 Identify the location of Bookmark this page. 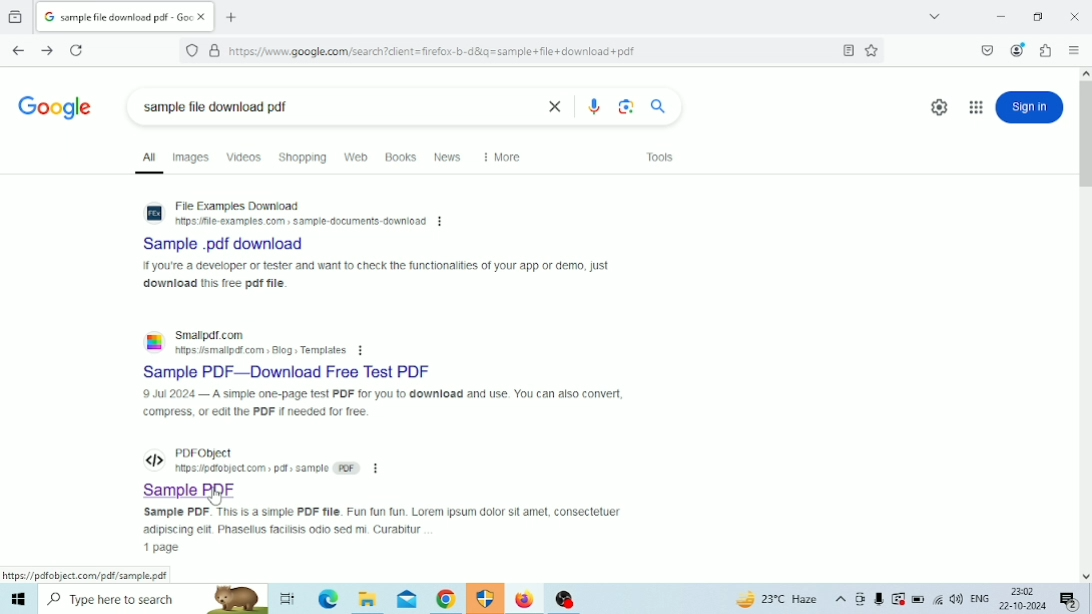
(848, 51).